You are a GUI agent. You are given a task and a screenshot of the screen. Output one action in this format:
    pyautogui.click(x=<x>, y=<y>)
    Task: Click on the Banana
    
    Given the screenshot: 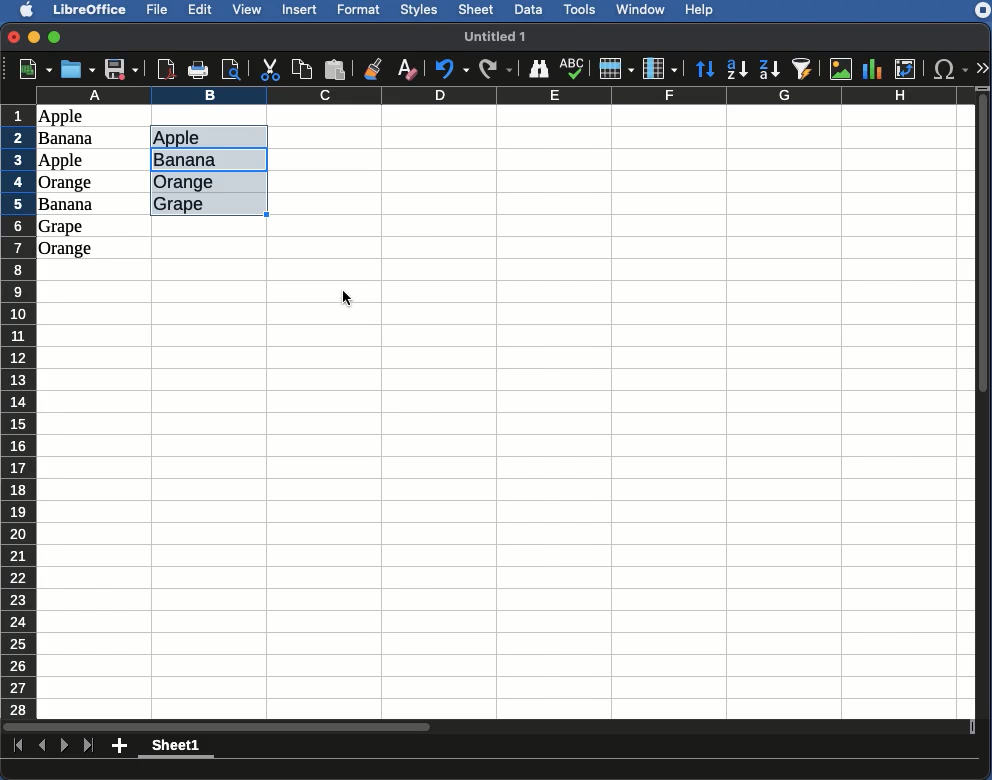 What is the action you would take?
    pyautogui.click(x=67, y=205)
    